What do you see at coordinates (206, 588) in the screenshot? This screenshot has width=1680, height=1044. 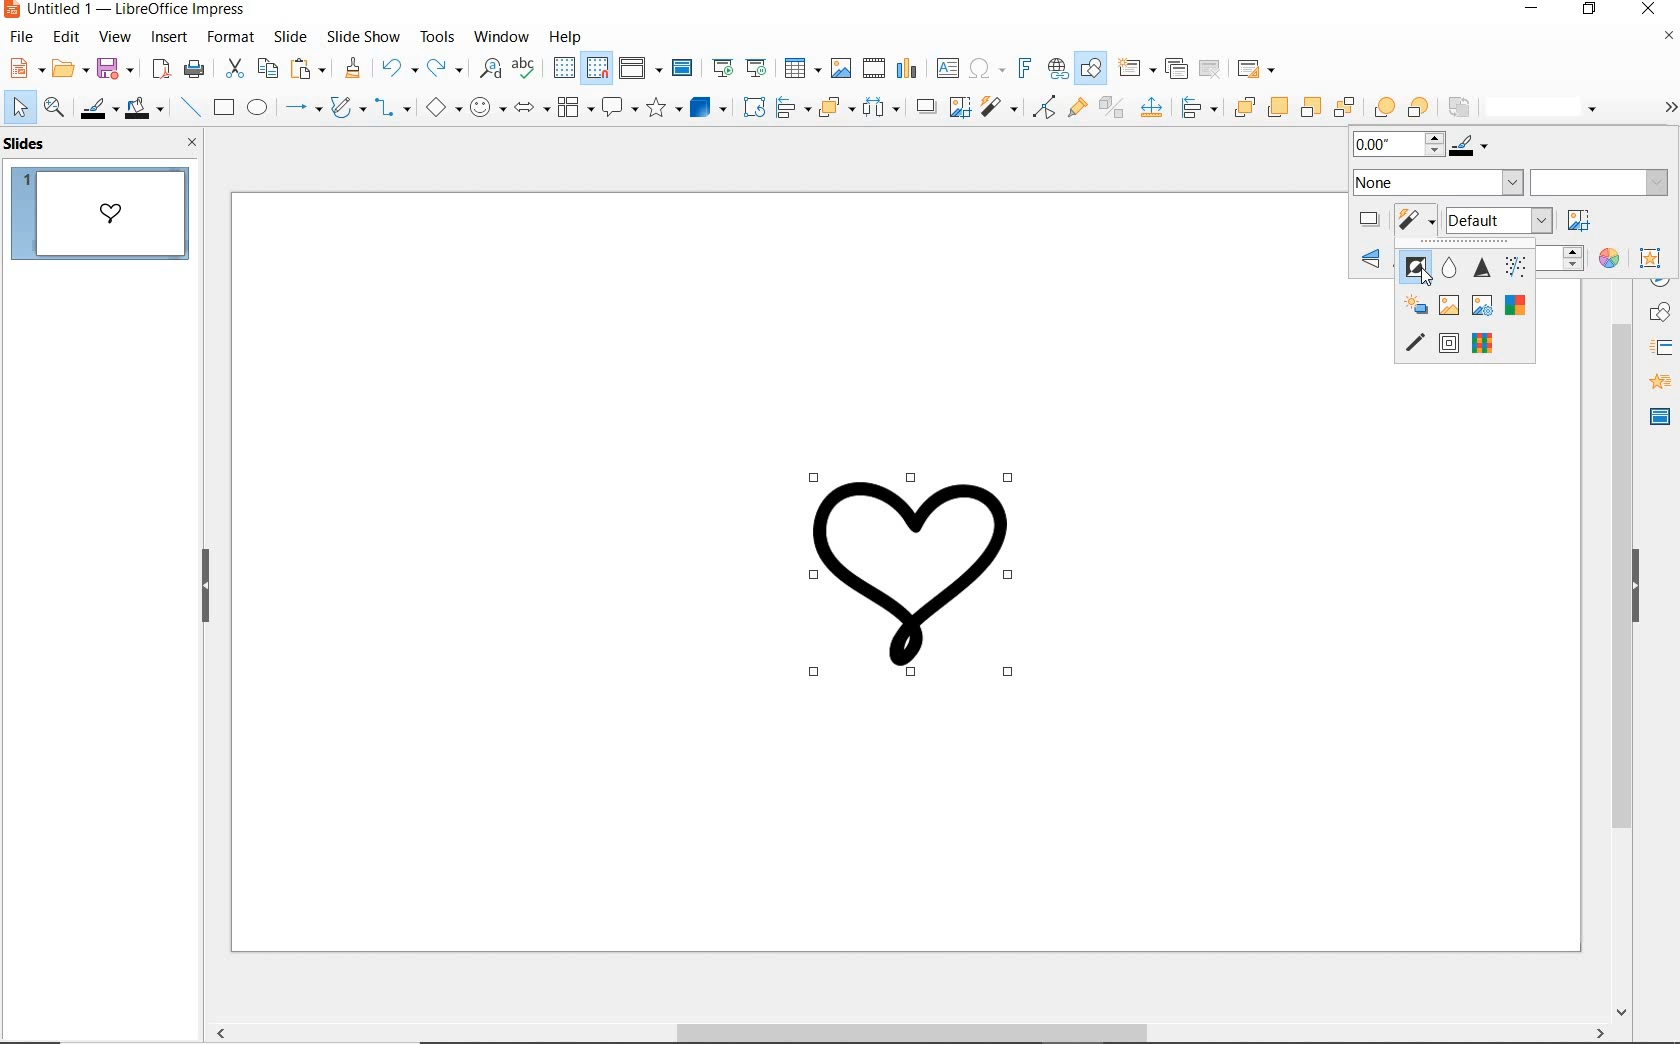 I see `HIDE` at bounding box center [206, 588].